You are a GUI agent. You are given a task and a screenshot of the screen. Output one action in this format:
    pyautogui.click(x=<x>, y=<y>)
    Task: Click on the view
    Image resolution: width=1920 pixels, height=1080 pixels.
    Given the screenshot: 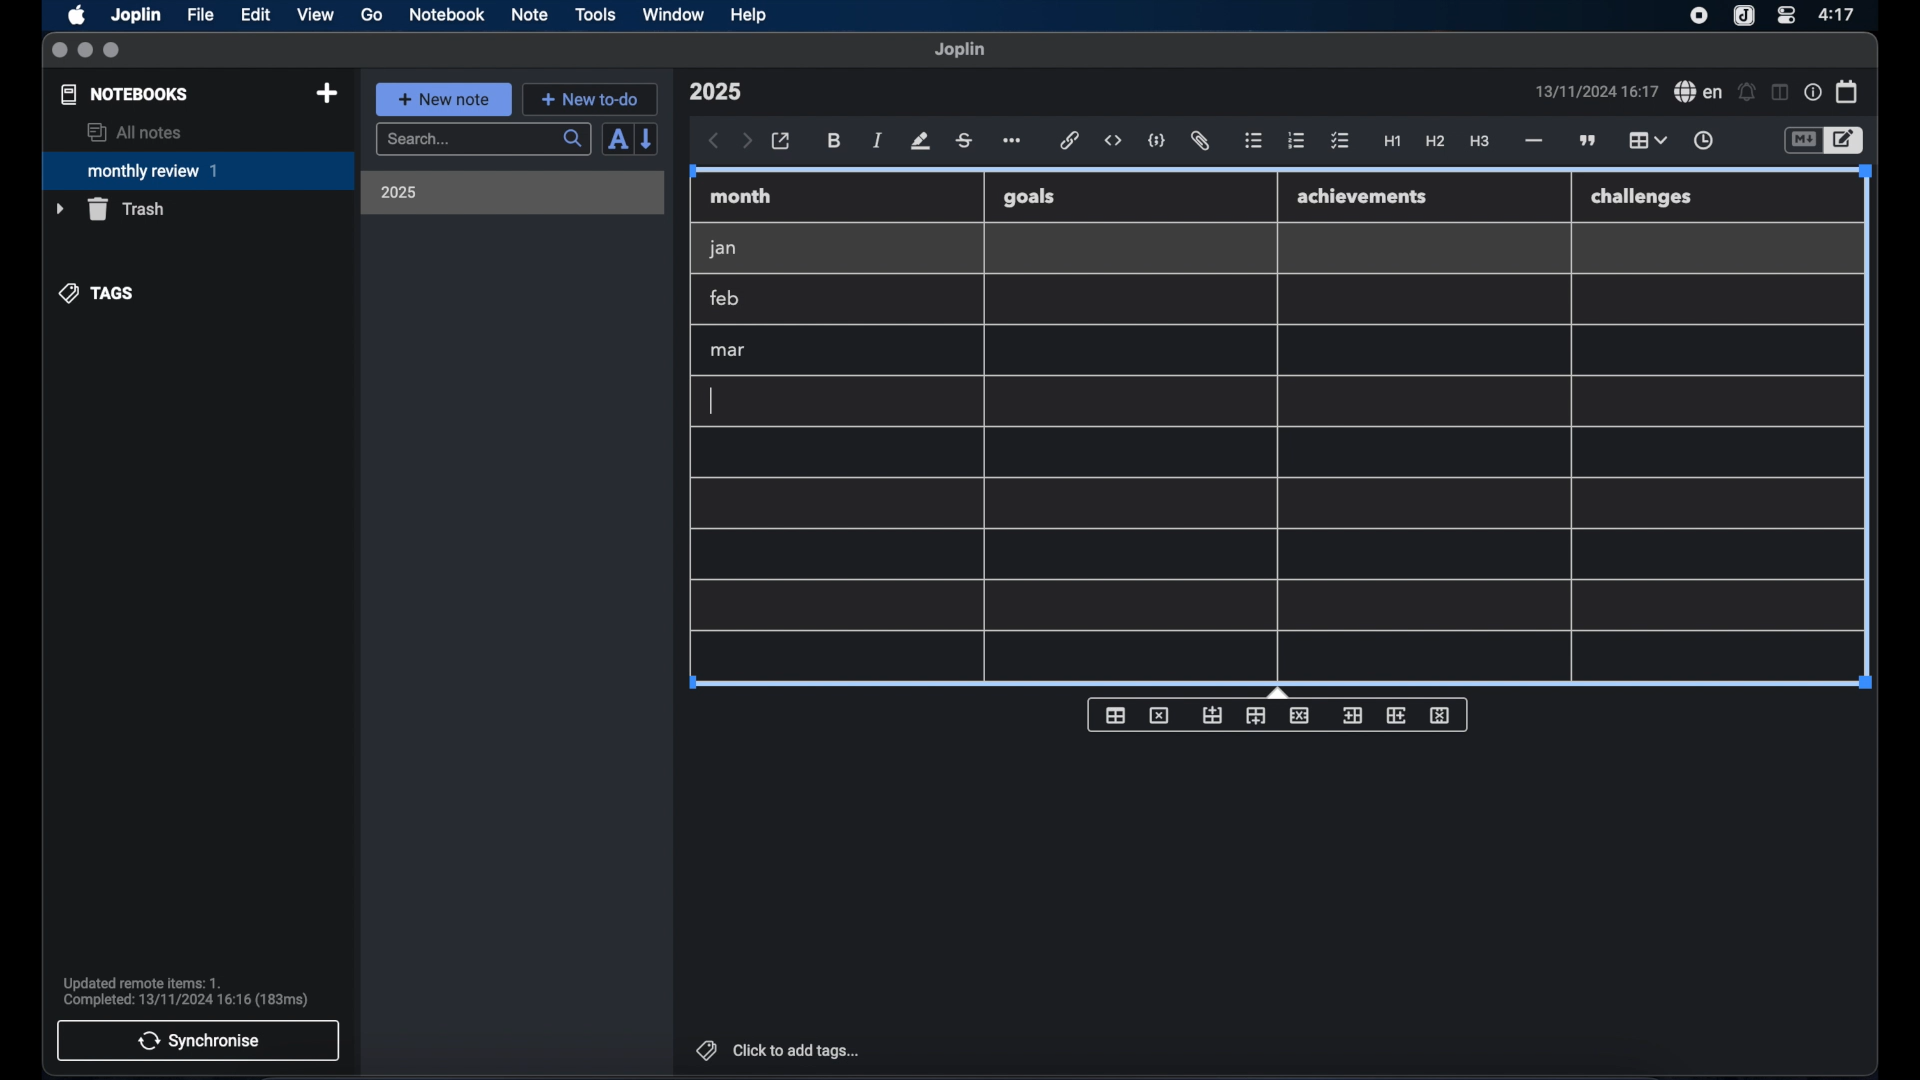 What is the action you would take?
    pyautogui.click(x=315, y=15)
    